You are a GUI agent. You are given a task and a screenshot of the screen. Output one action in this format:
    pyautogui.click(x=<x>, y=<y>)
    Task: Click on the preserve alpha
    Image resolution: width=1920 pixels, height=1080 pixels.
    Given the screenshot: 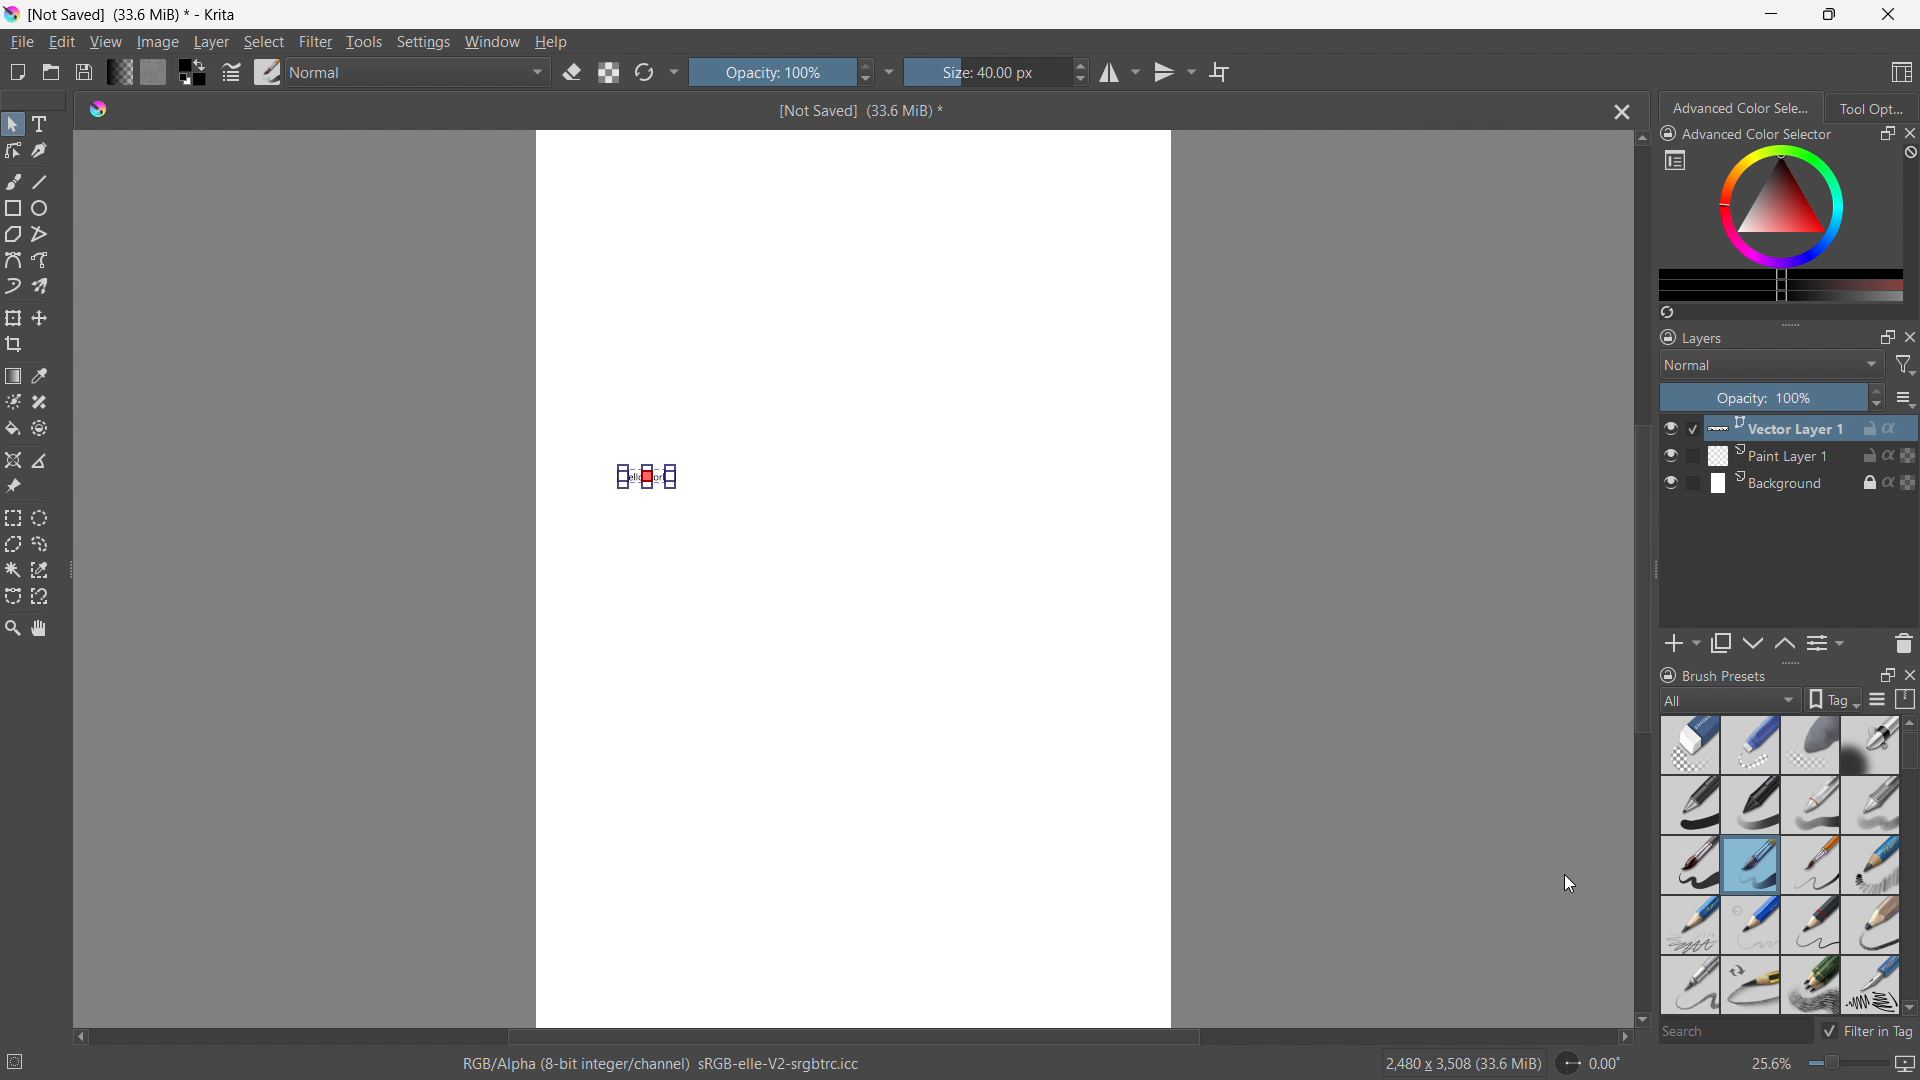 What is the action you would take?
    pyautogui.click(x=608, y=73)
    